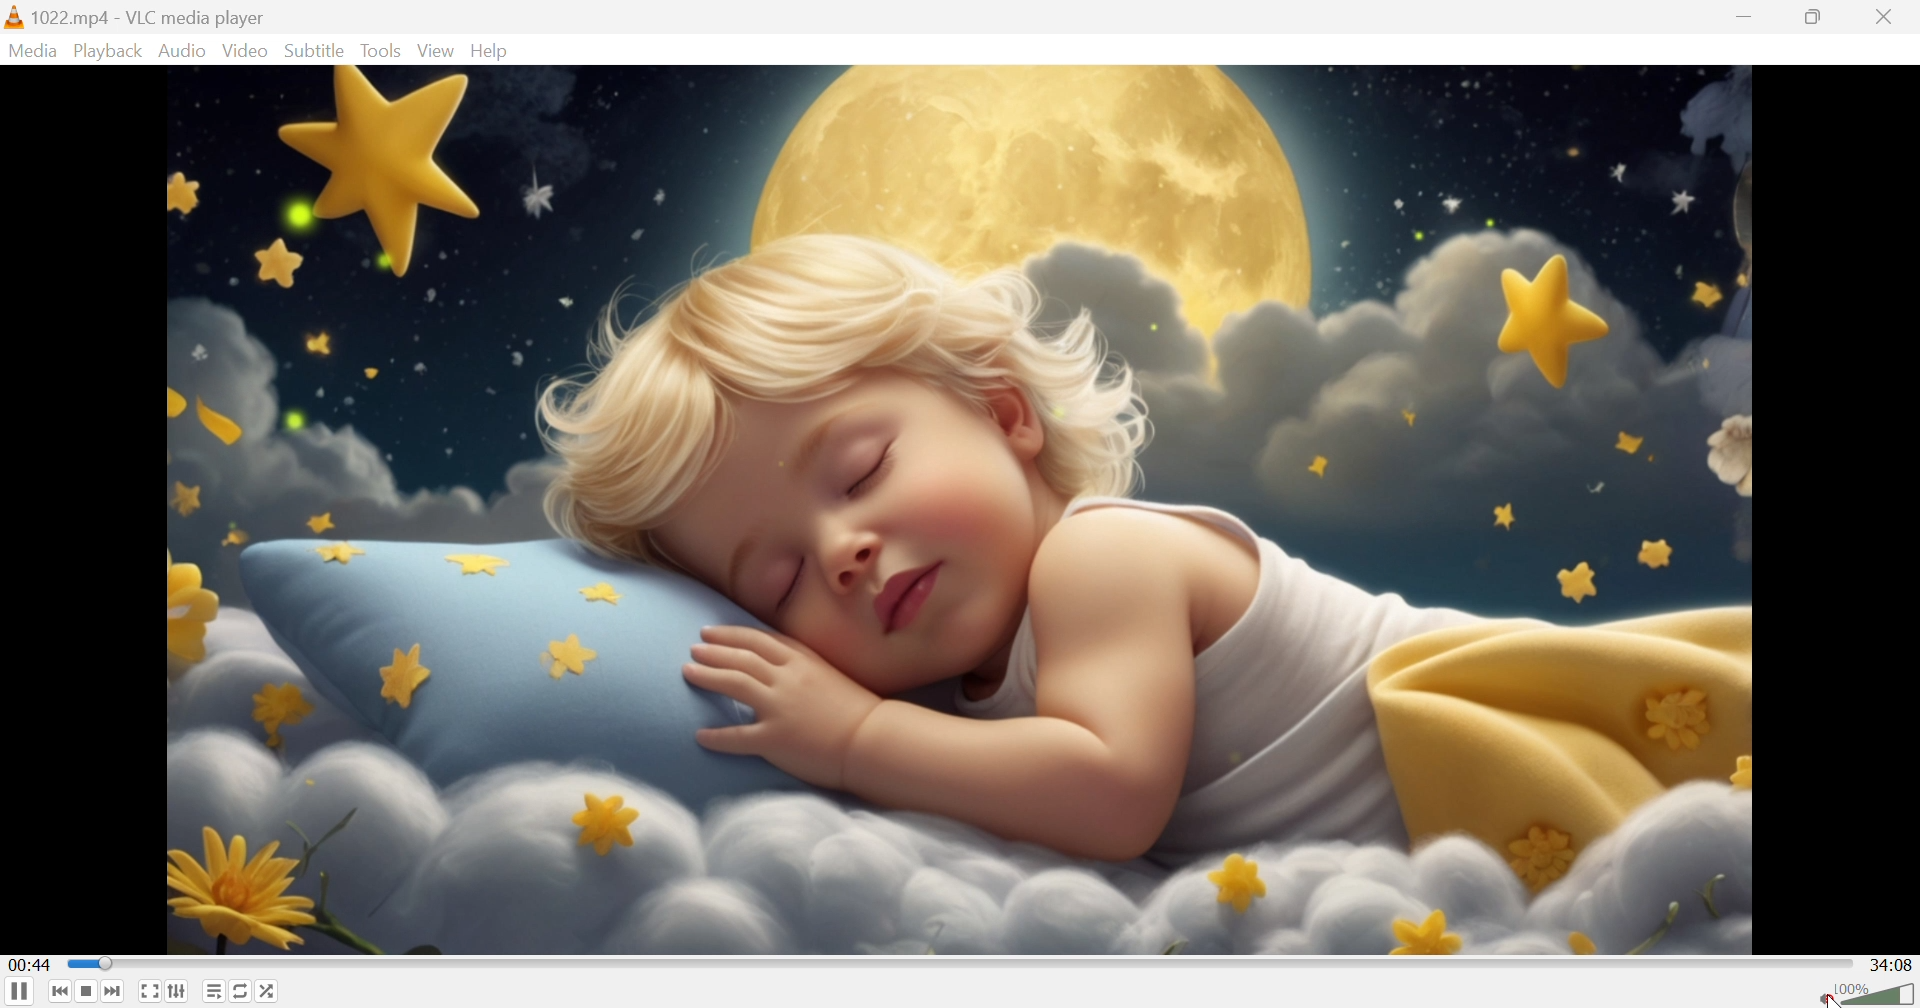 The width and height of the screenshot is (1920, 1008). Describe the element at coordinates (383, 50) in the screenshot. I see `Tools` at that location.